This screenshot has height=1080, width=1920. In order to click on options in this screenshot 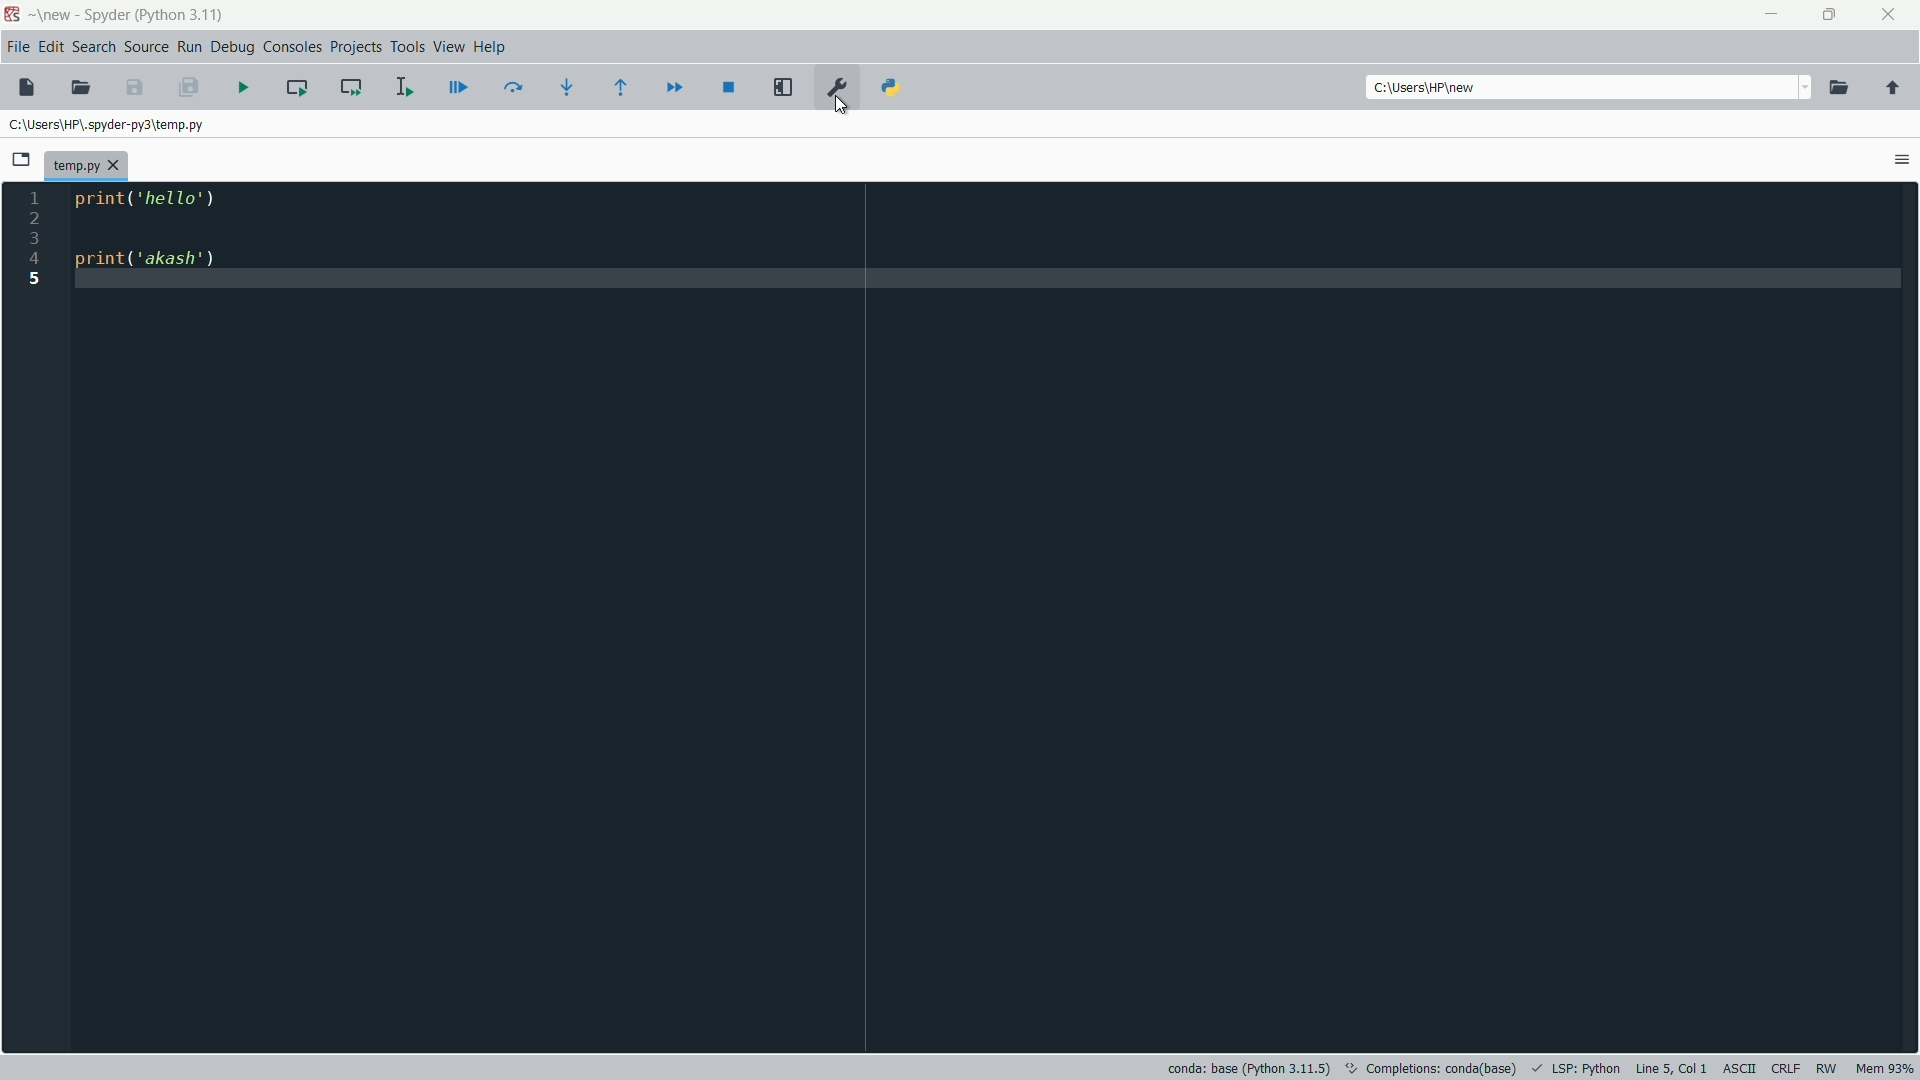, I will do `click(1901, 159)`.